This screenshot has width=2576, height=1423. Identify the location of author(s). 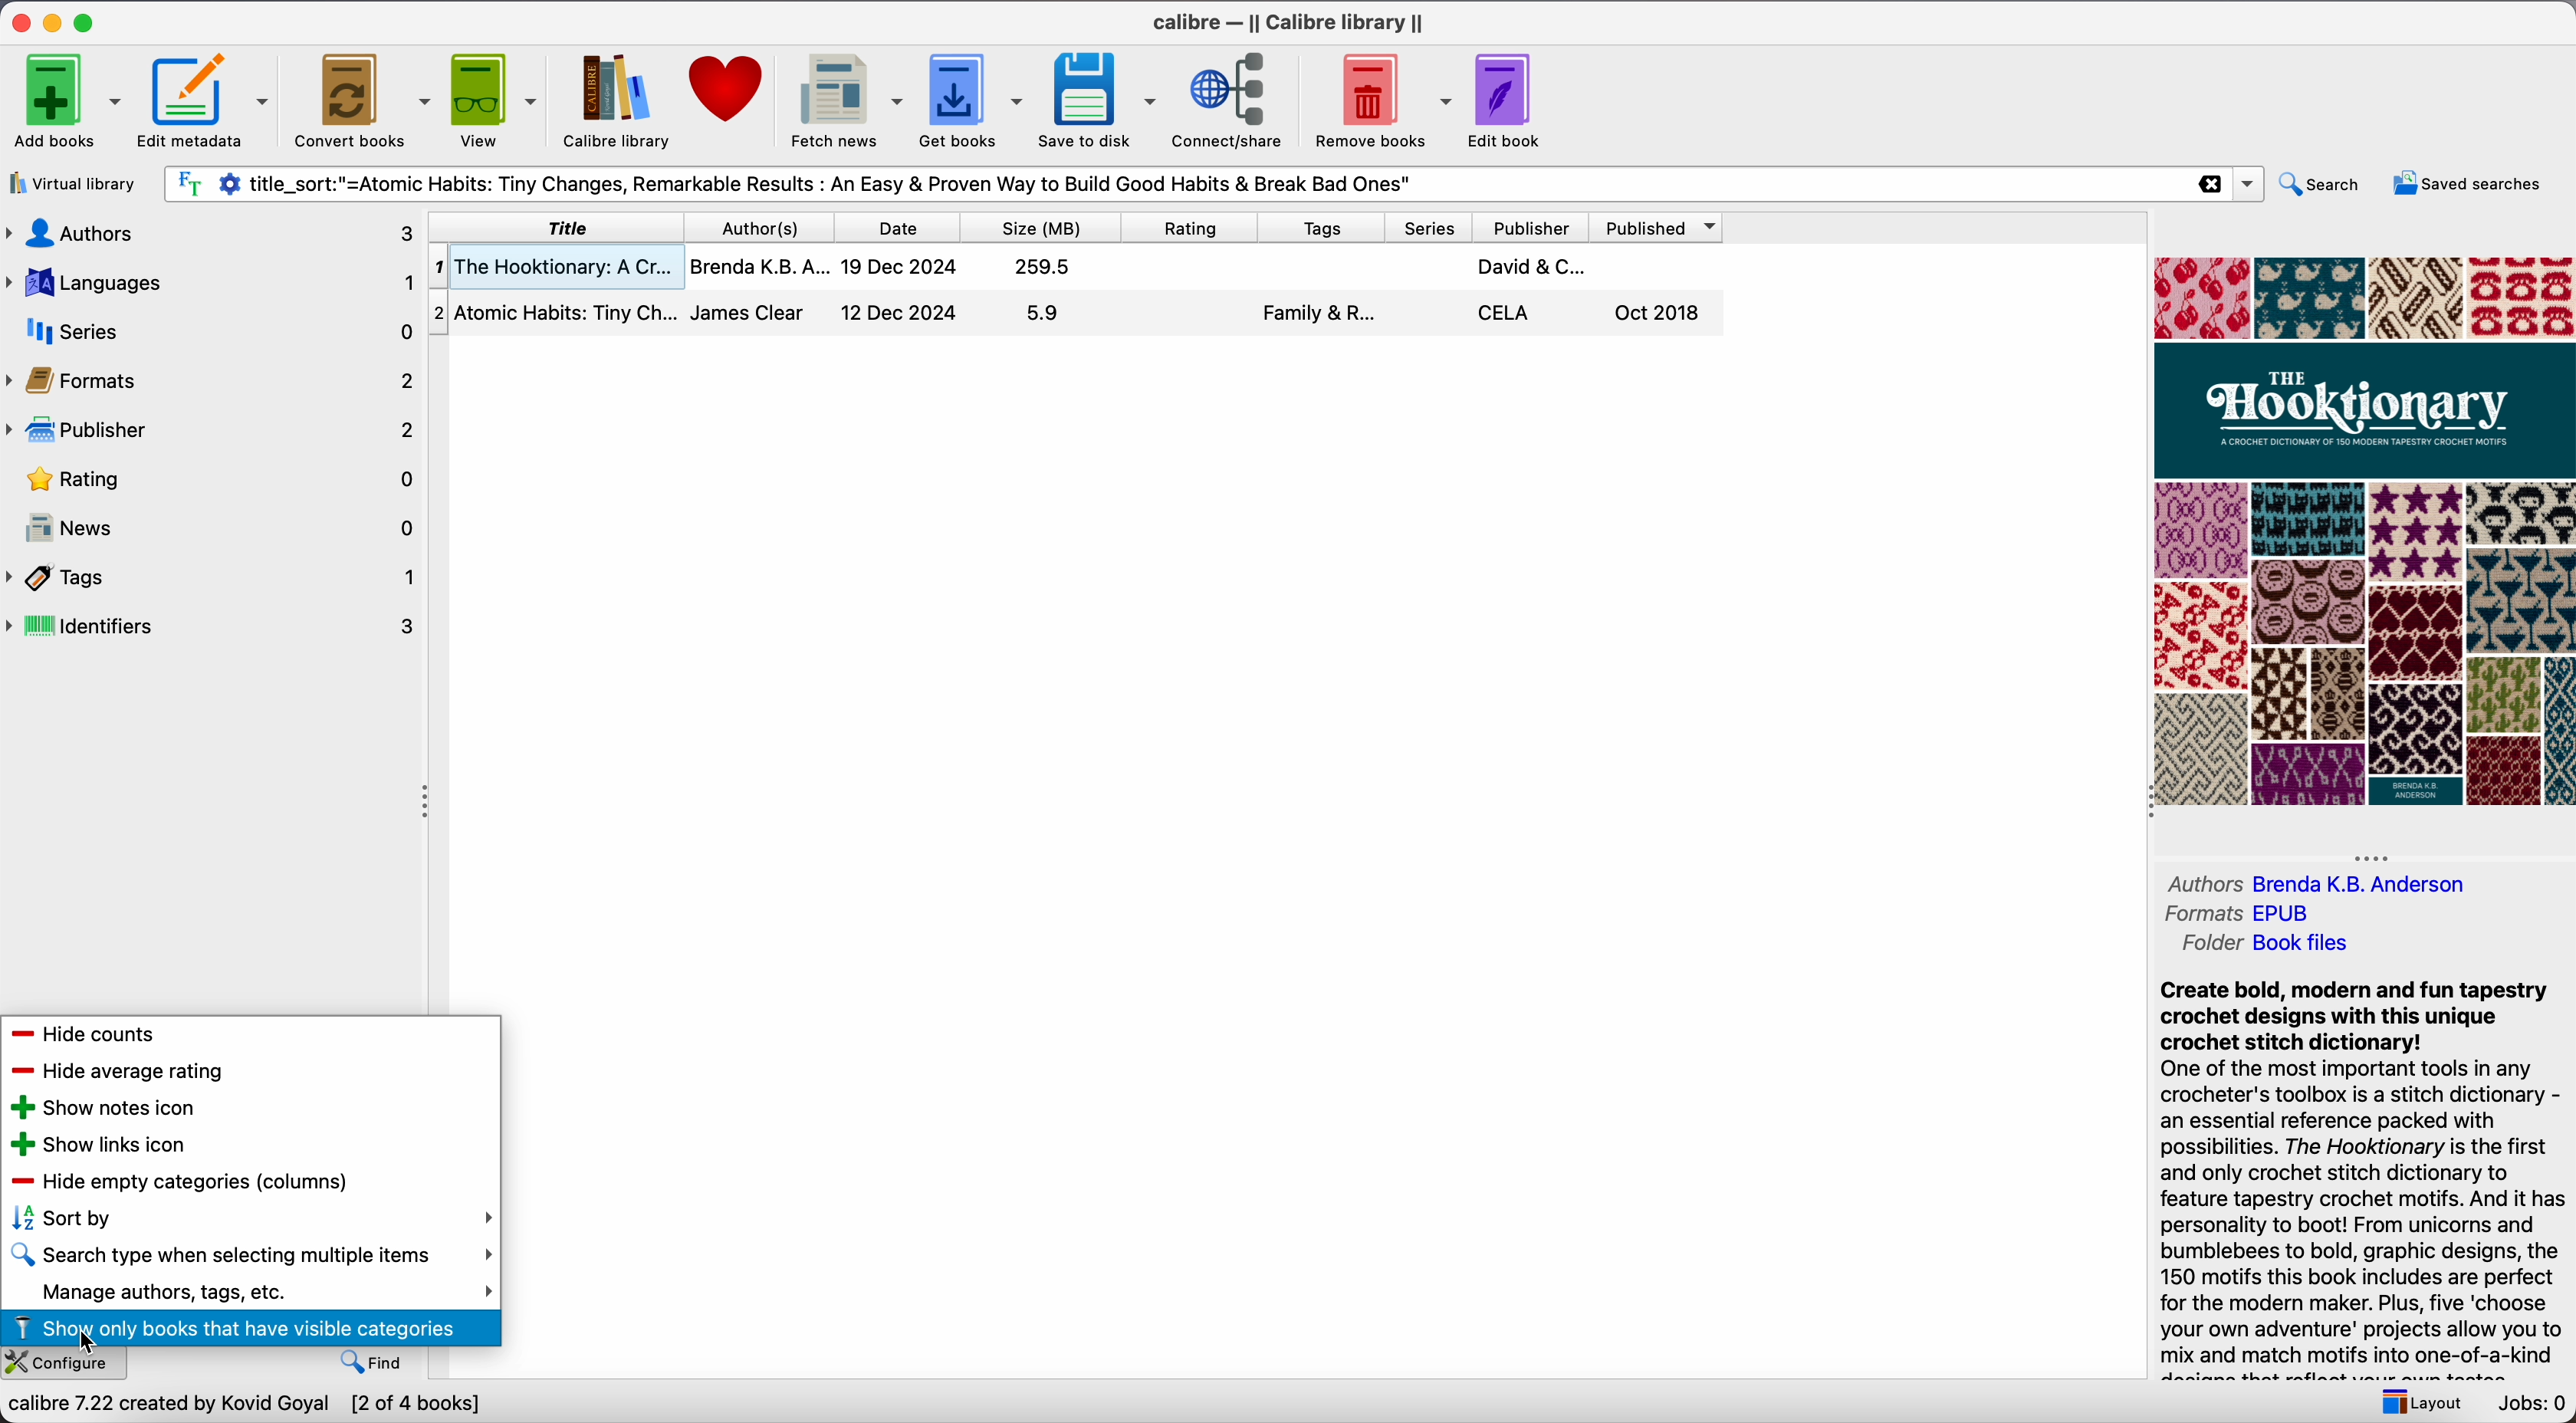
(761, 225).